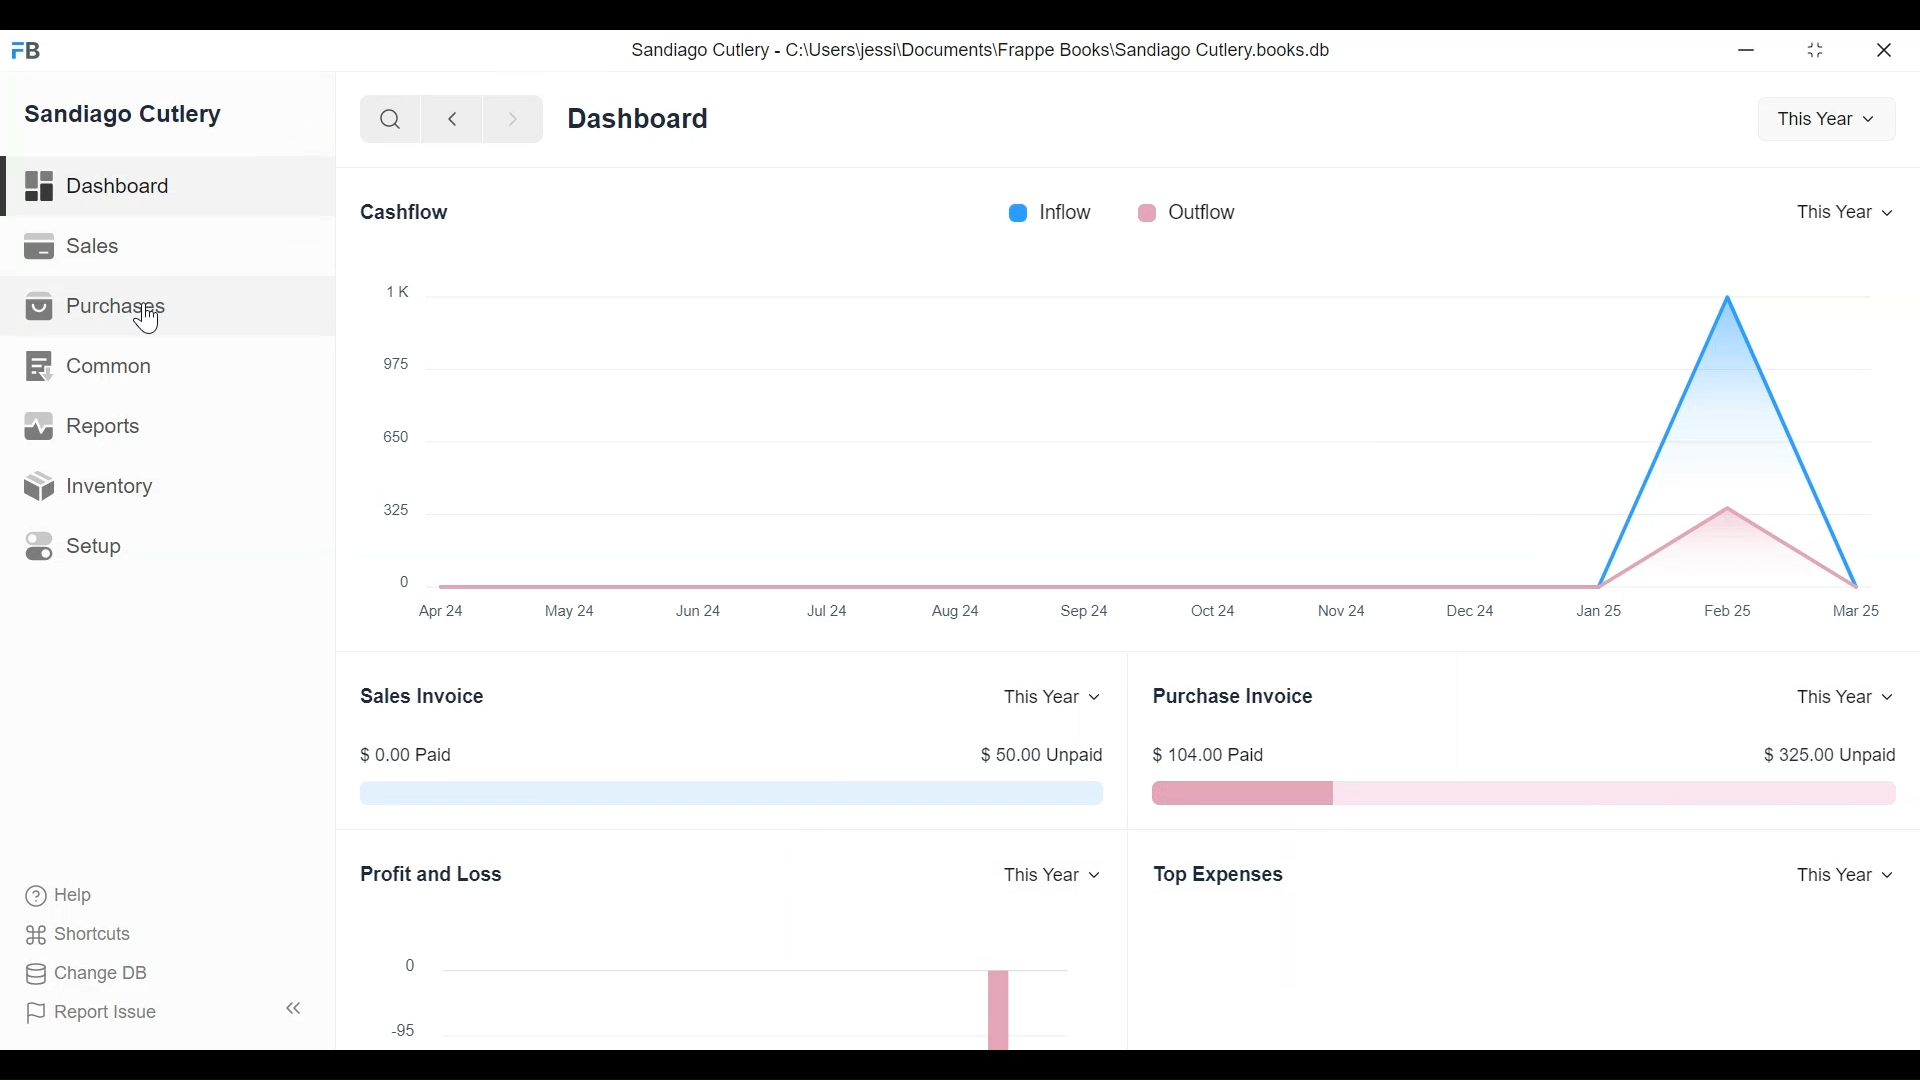 This screenshot has height=1080, width=1920. What do you see at coordinates (1837, 211) in the screenshot?
I see `This Year ` at bounding box center [1837, 211].